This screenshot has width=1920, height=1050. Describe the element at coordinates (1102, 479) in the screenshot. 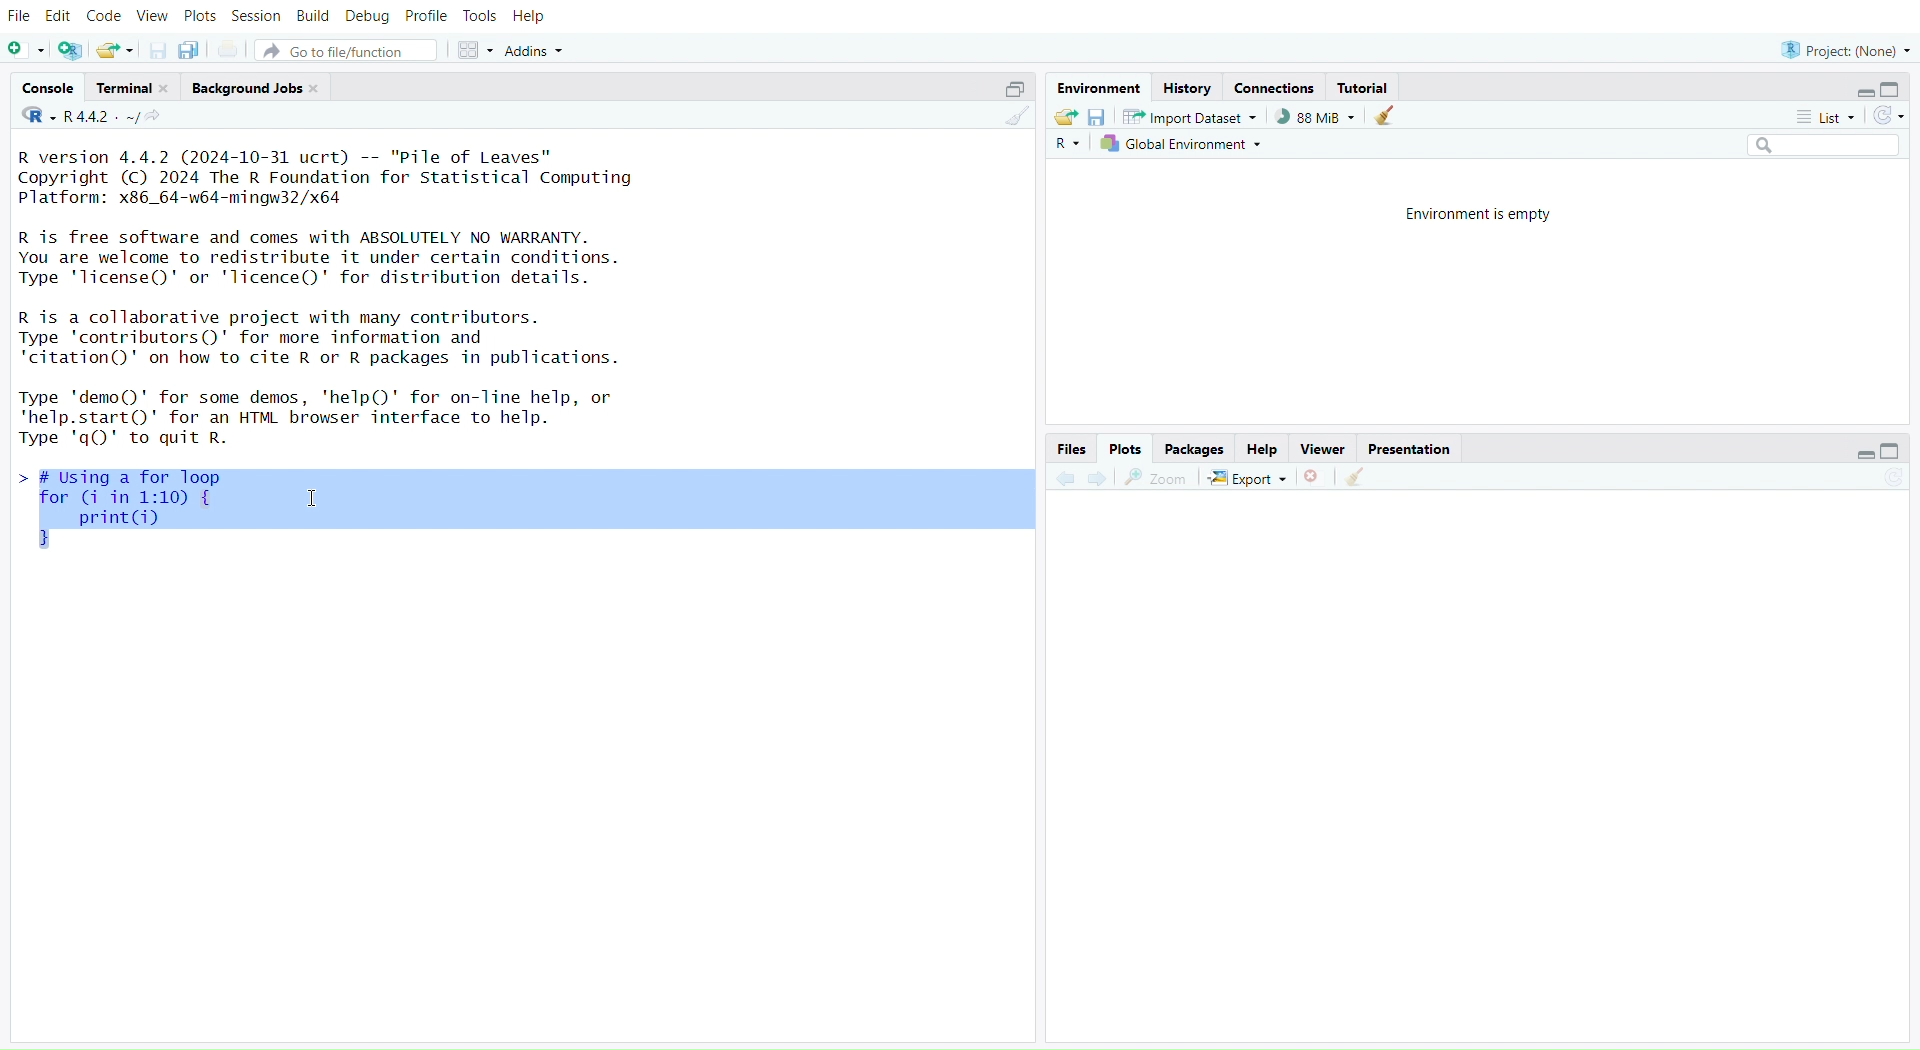

I see `forward` at that location.